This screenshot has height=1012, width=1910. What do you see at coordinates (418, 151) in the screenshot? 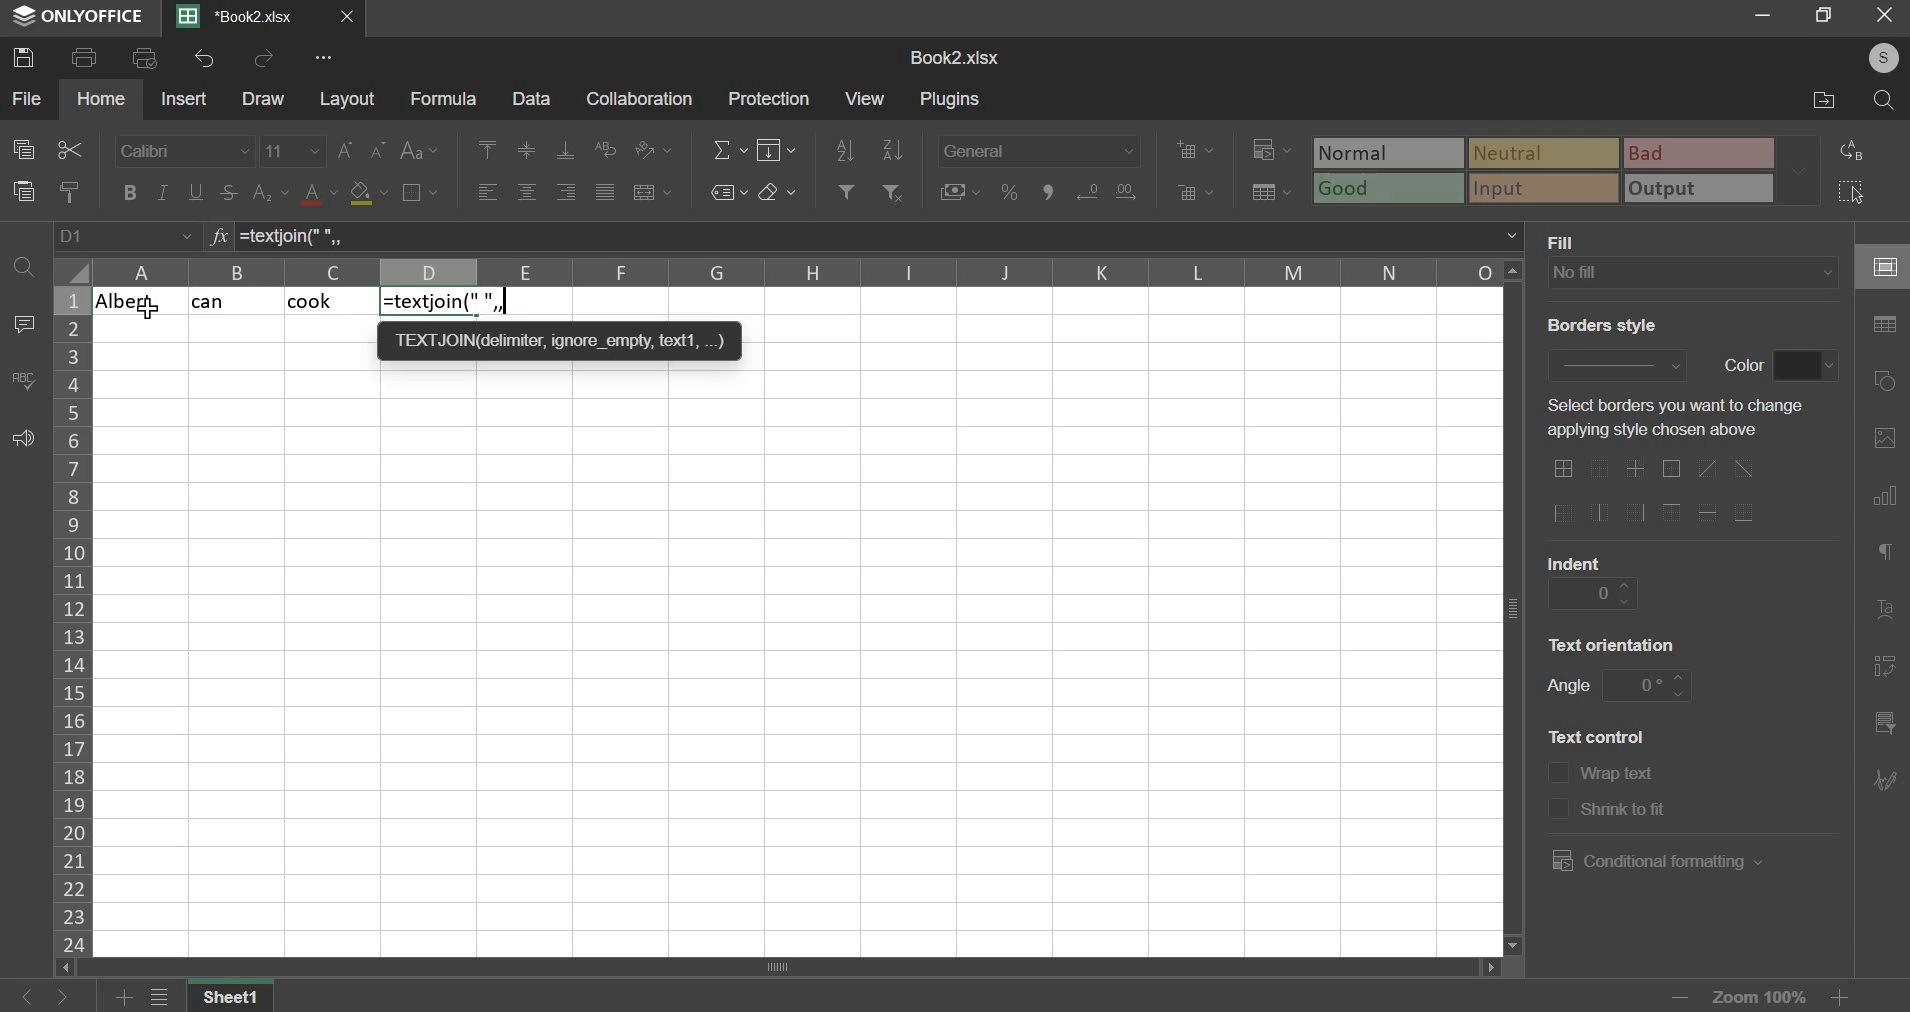
I see `change case` at bounding box center [418, 151].